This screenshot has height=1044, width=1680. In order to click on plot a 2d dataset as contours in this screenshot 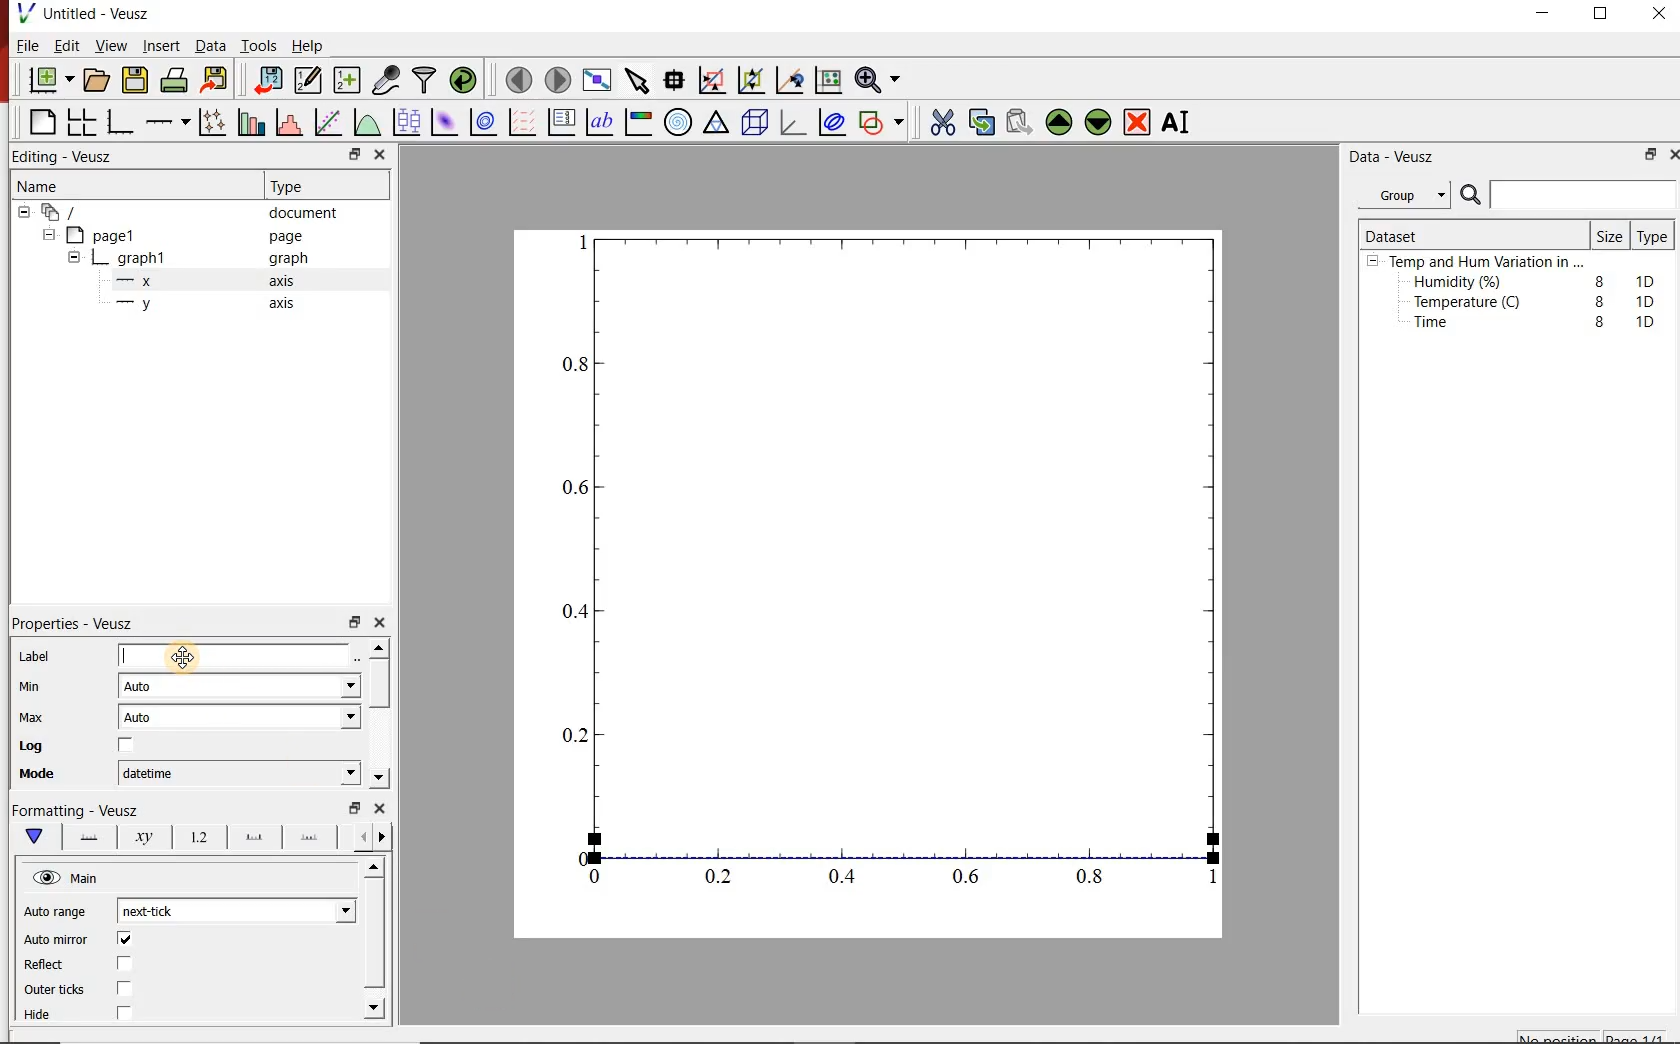, I will do `click(488, 123)`.